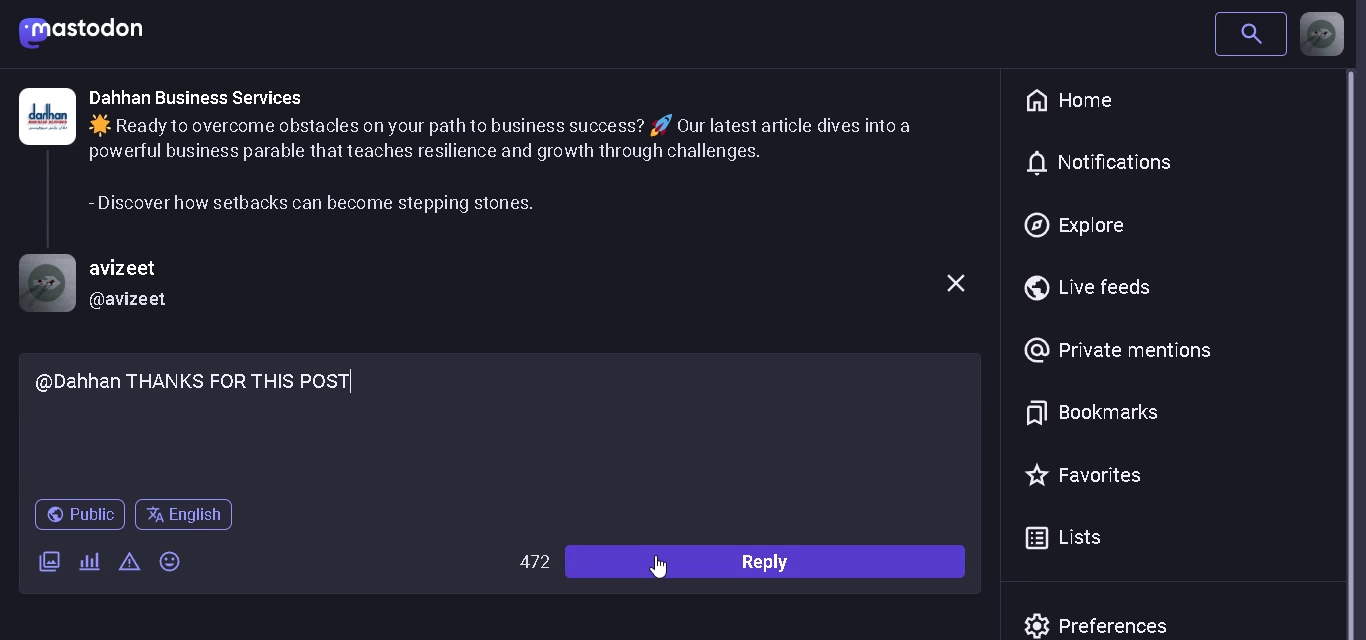  What do you see at coordinates (88, 564) in the screenshot?
I see `add a poll` at bounding box center [88, 564].